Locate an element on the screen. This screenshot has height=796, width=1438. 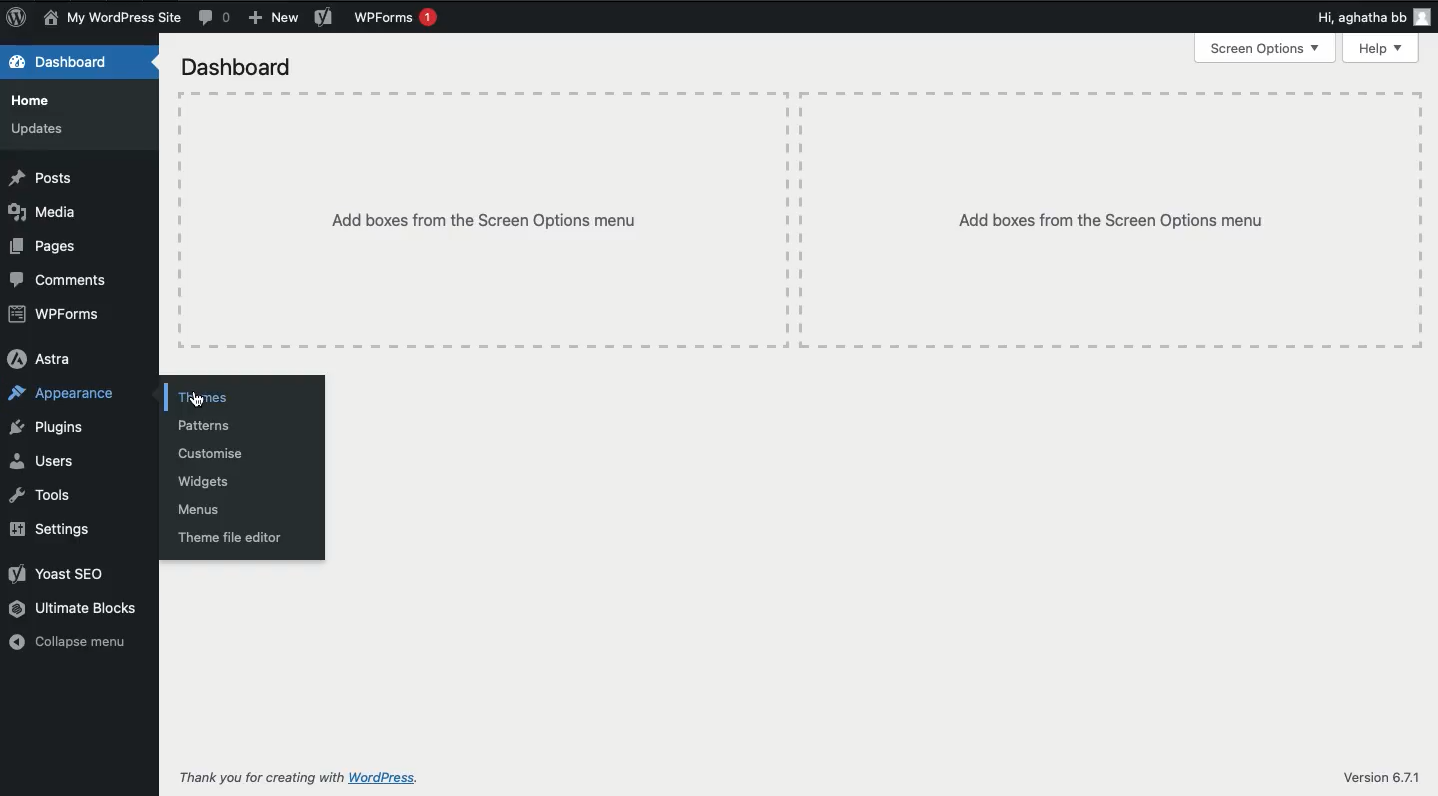
Plugins is located at coordinates (46, 429).